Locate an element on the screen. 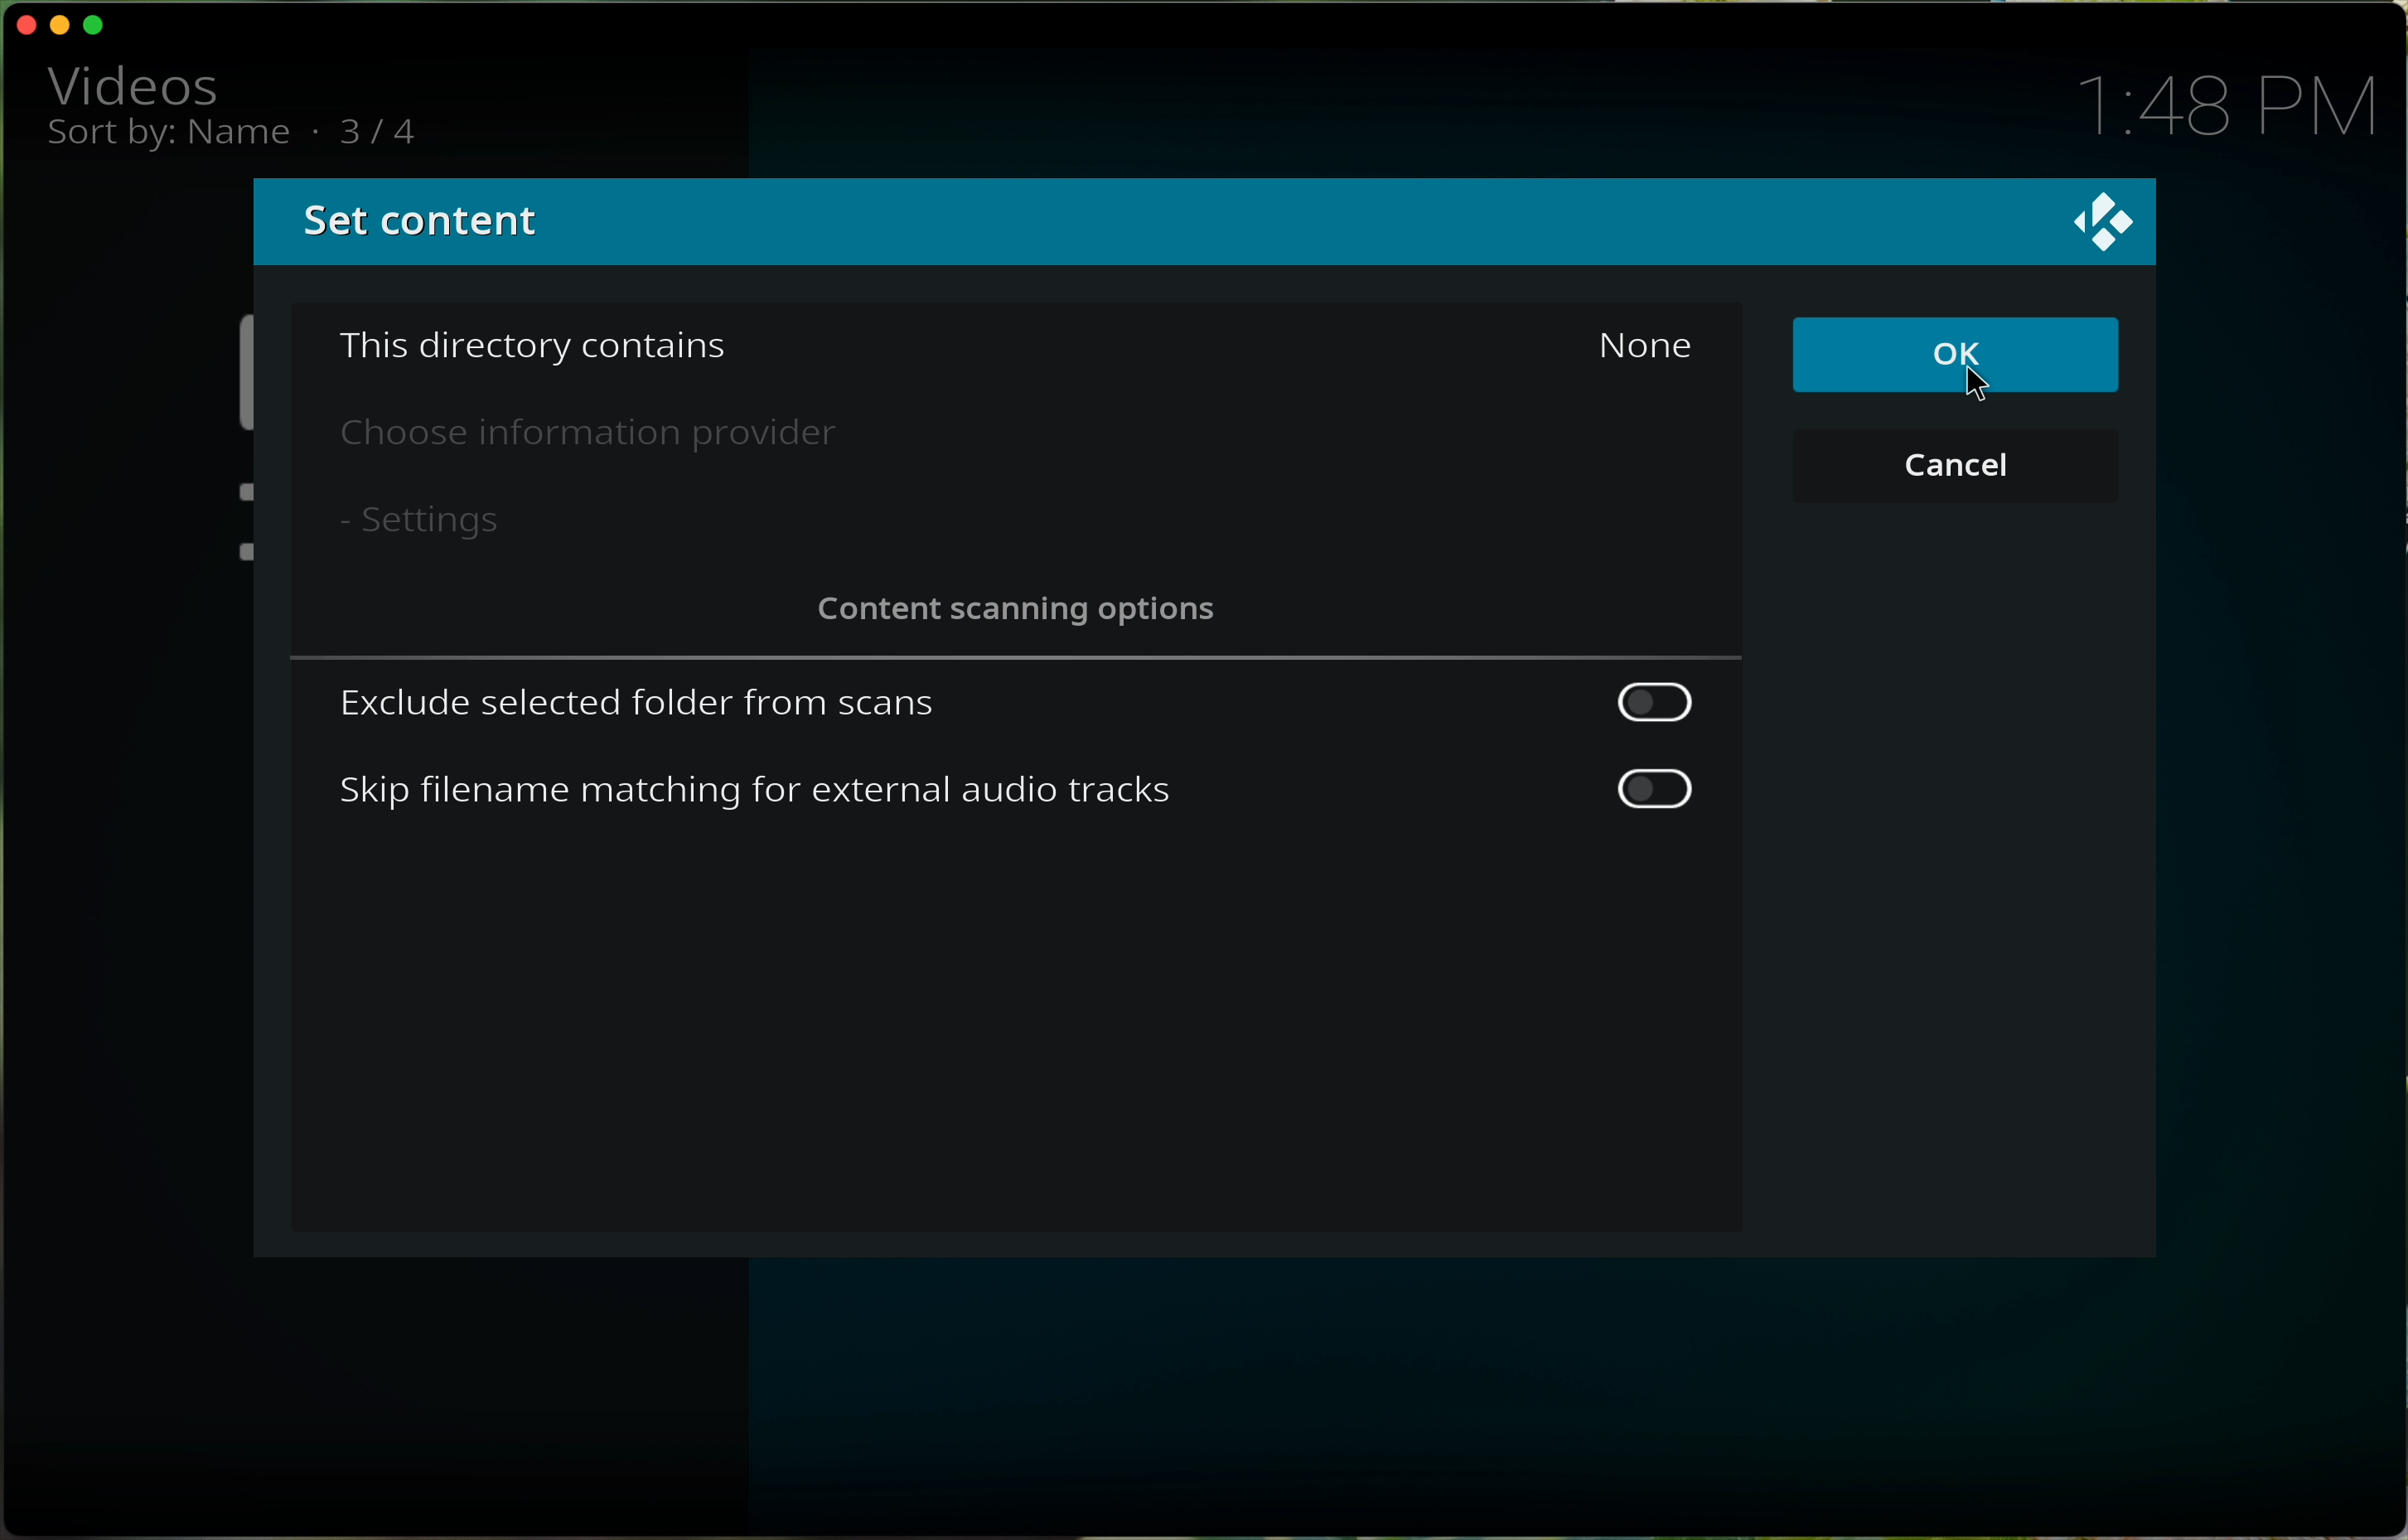 This screenshot has width=2408, height=1540. none is located at coordinates (1652, 348).